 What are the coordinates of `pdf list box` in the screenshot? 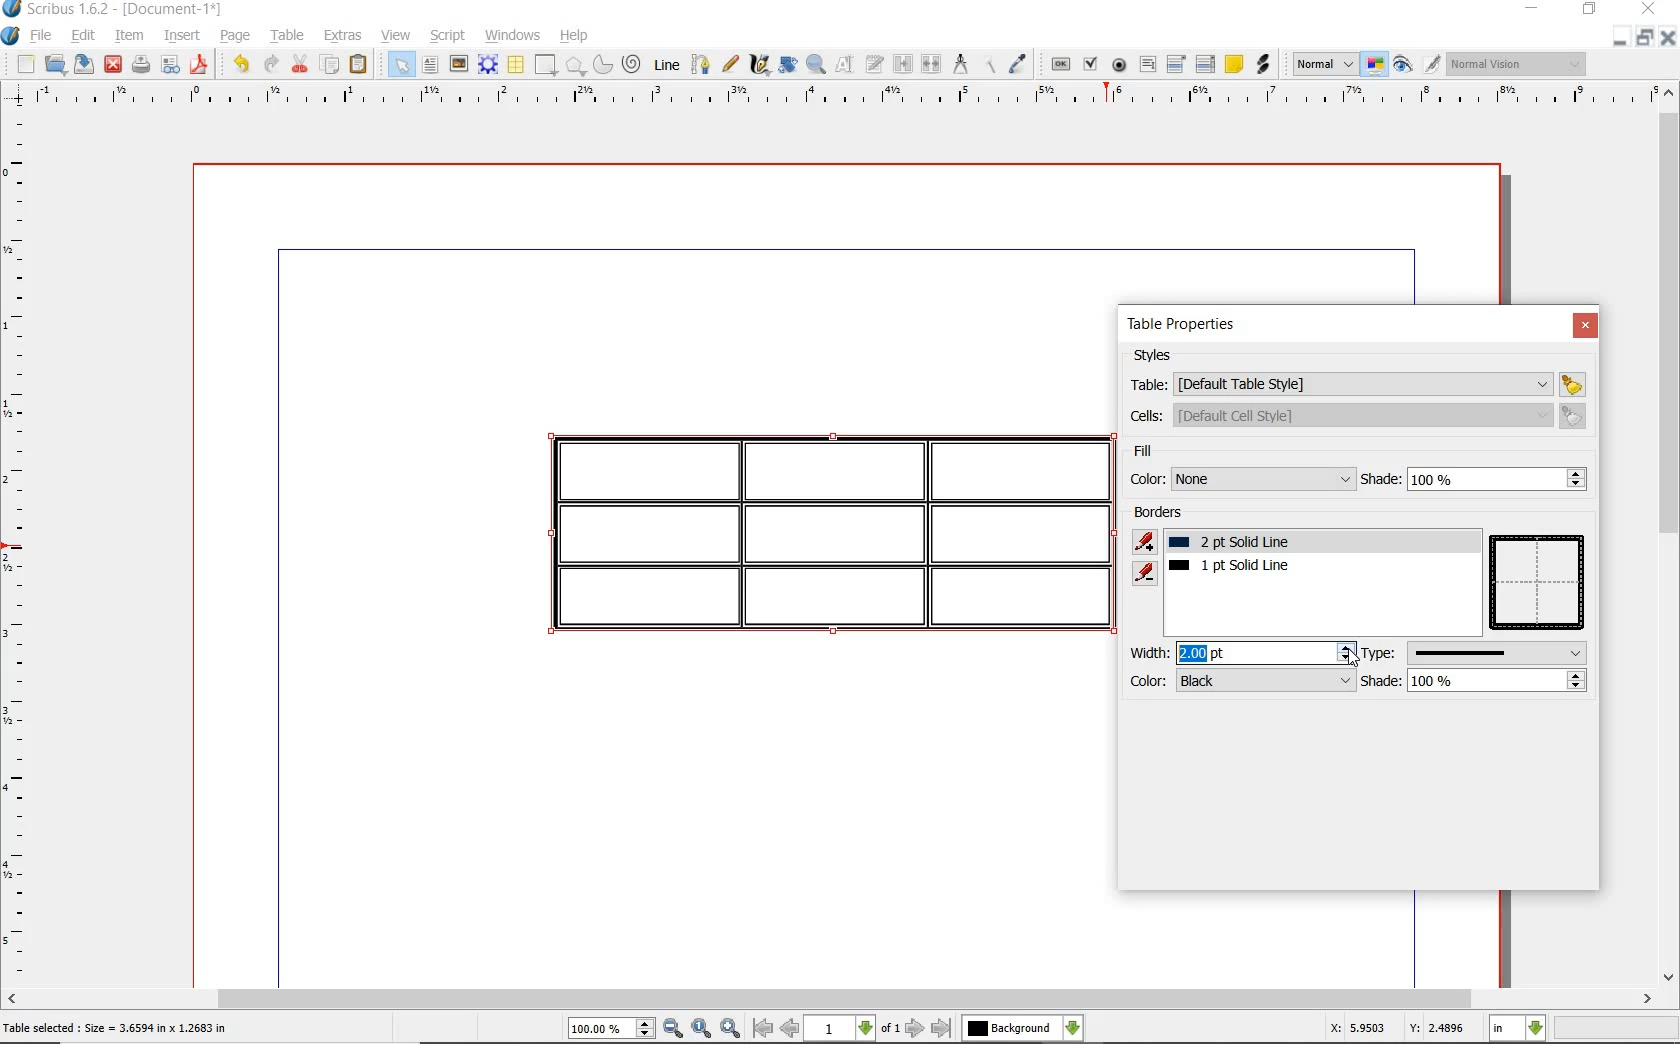 It's located at (1206, 64).